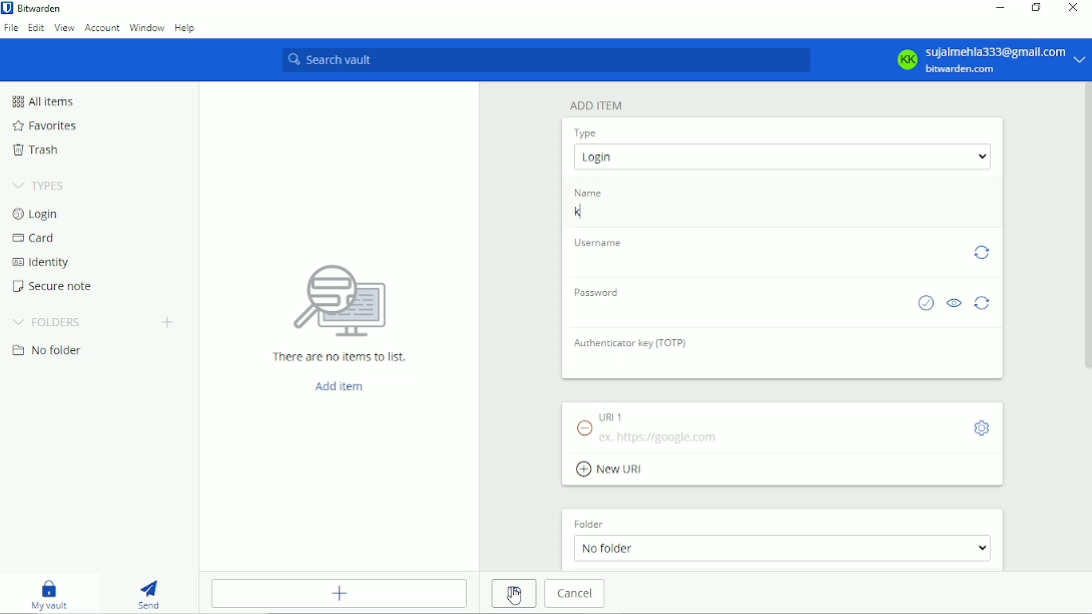 The width and height of the screenshot is (1092, 614). Describe the element at coordinates (981, 428) in the screenshot. I see `Toggle options` at that location.